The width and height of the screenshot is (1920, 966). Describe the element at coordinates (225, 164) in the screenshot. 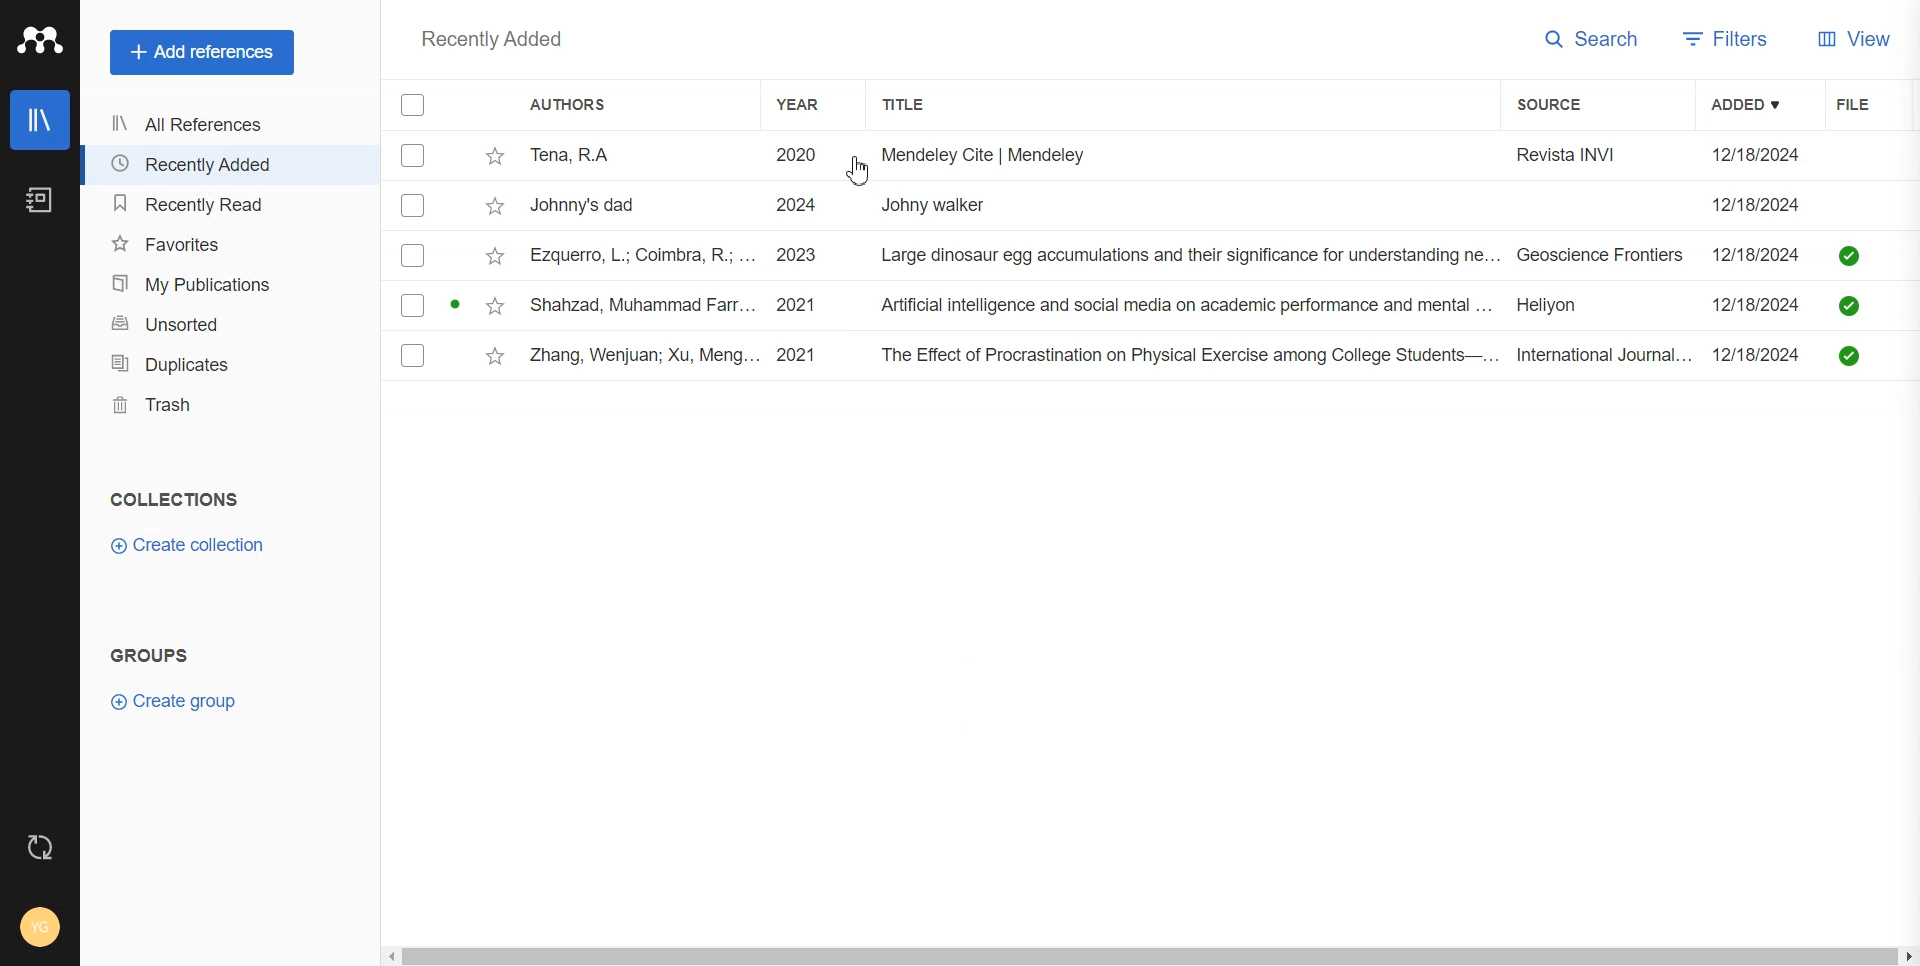

I see `Recently Added` at that location.